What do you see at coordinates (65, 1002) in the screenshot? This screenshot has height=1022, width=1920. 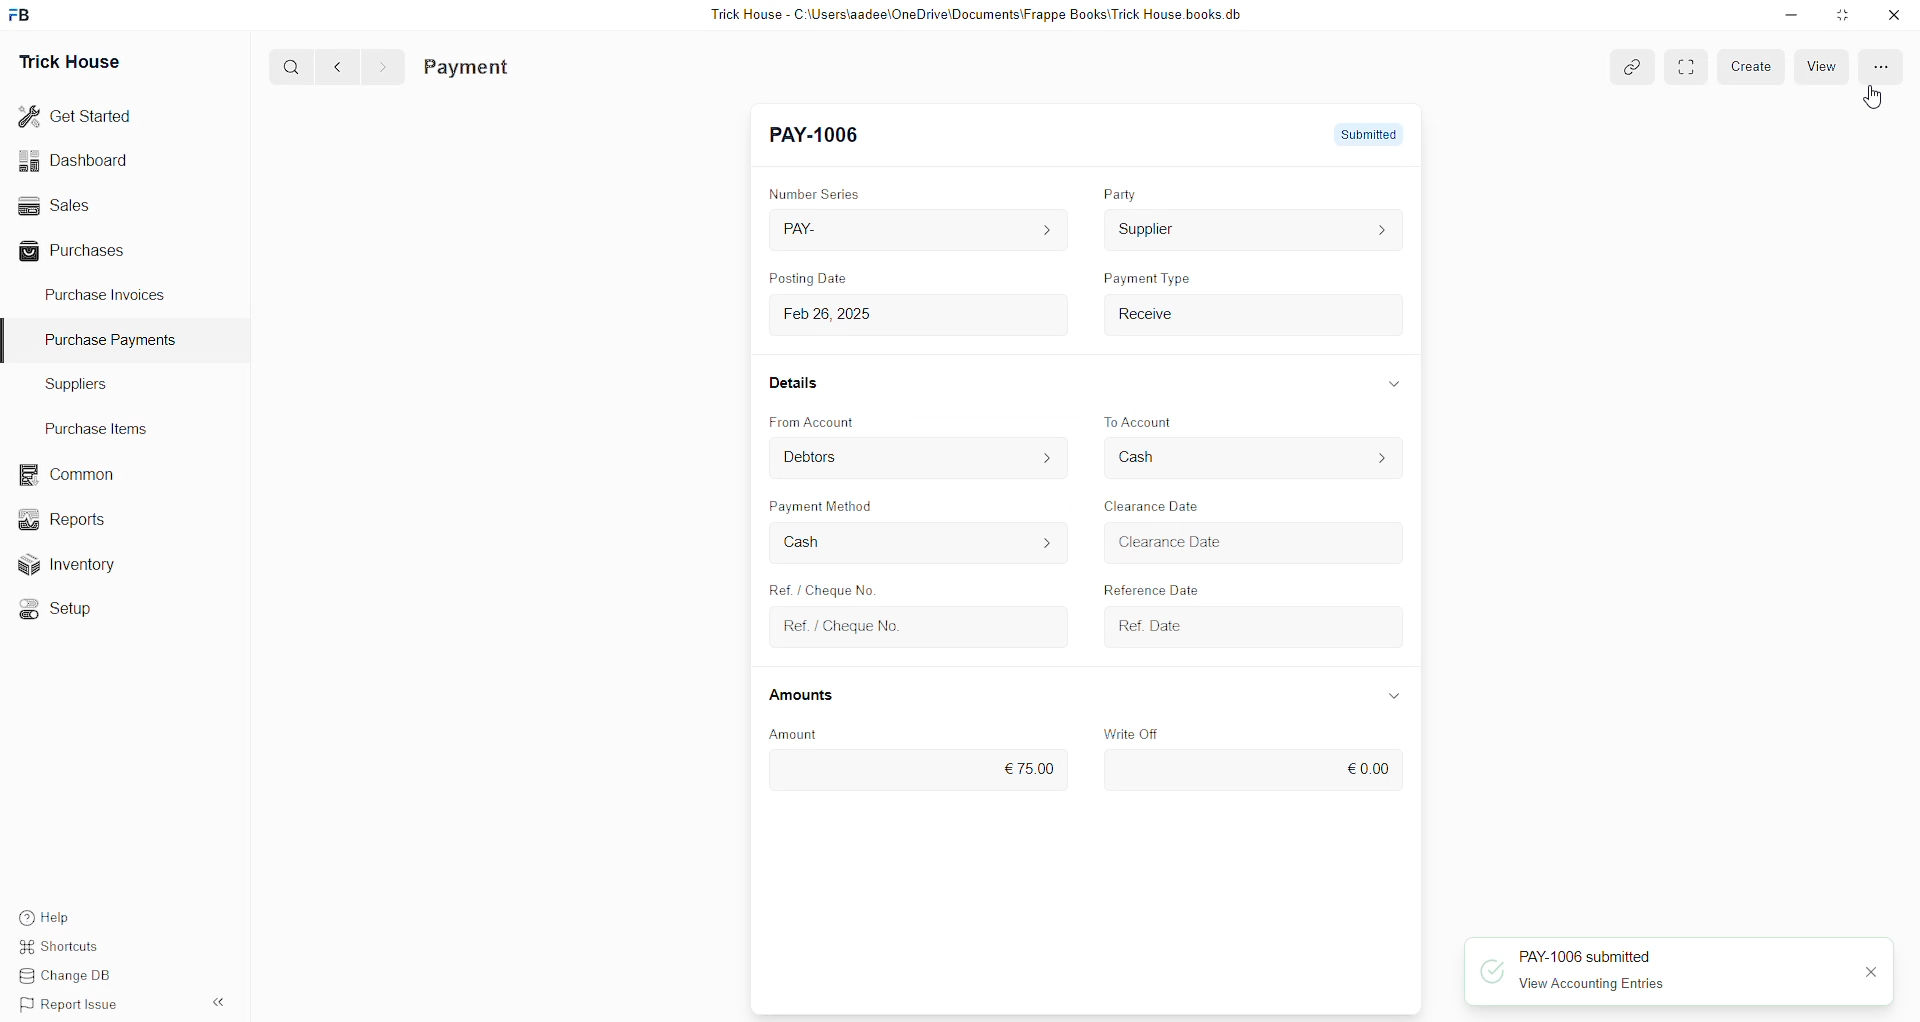 I see `Report Issue` at bounding box center [65, 1002].